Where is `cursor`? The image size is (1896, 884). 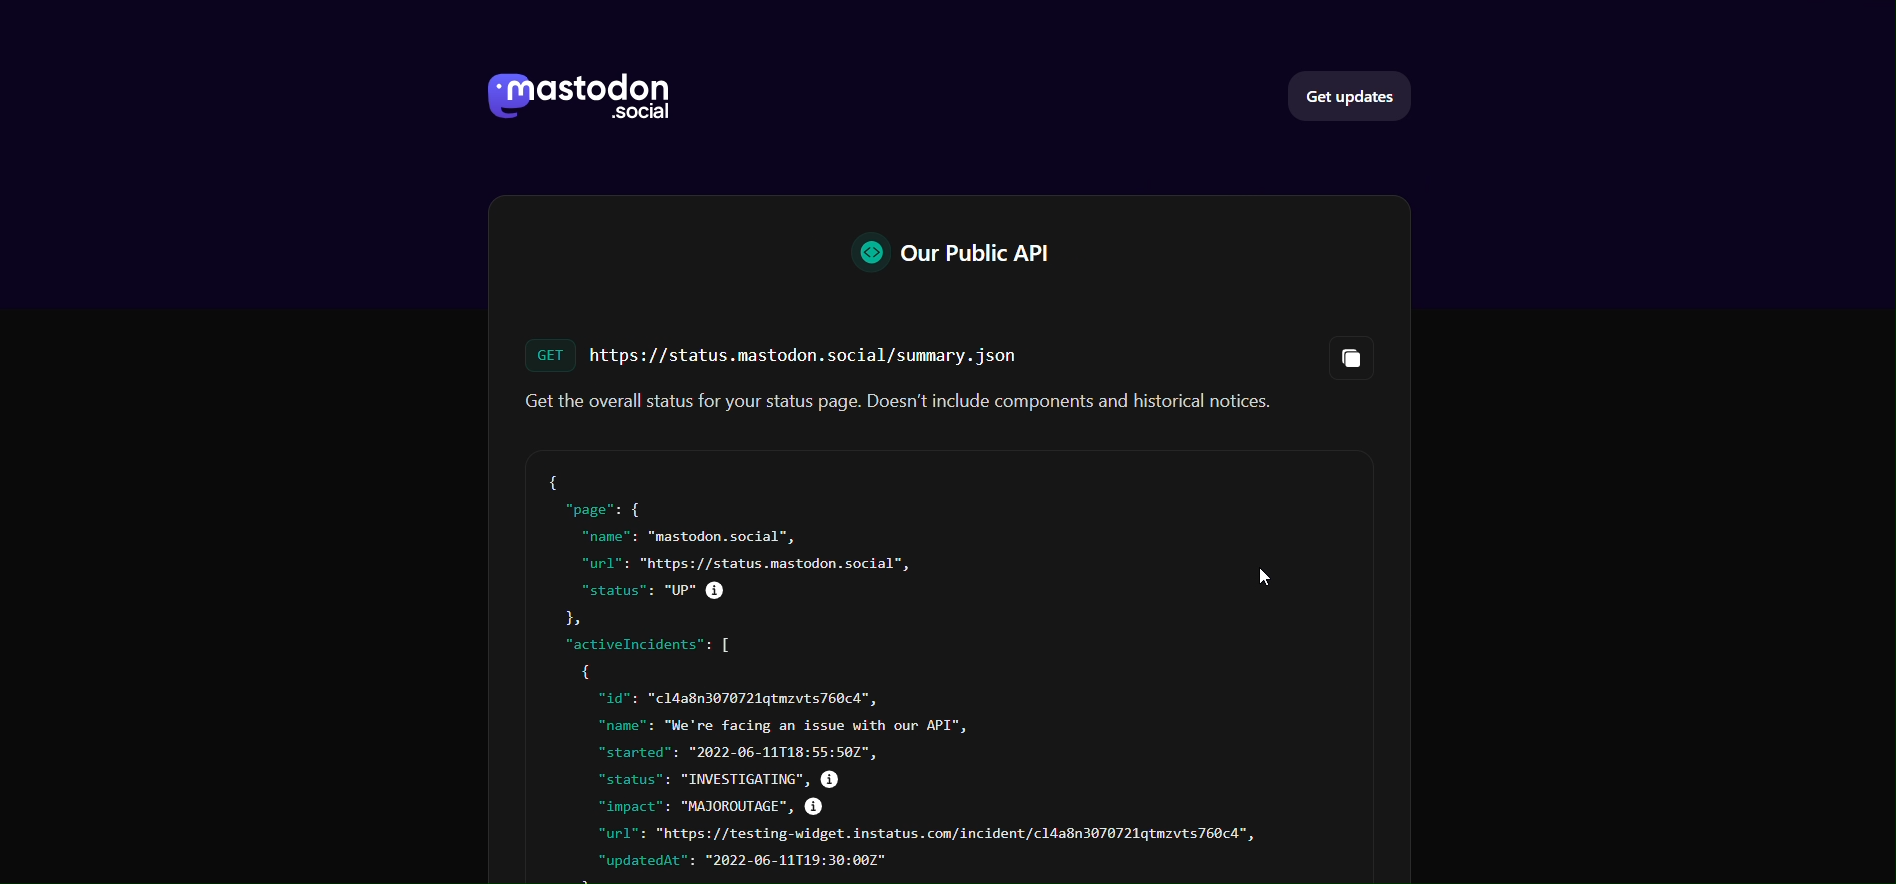 cursor is located at coordinates (1268, 576).